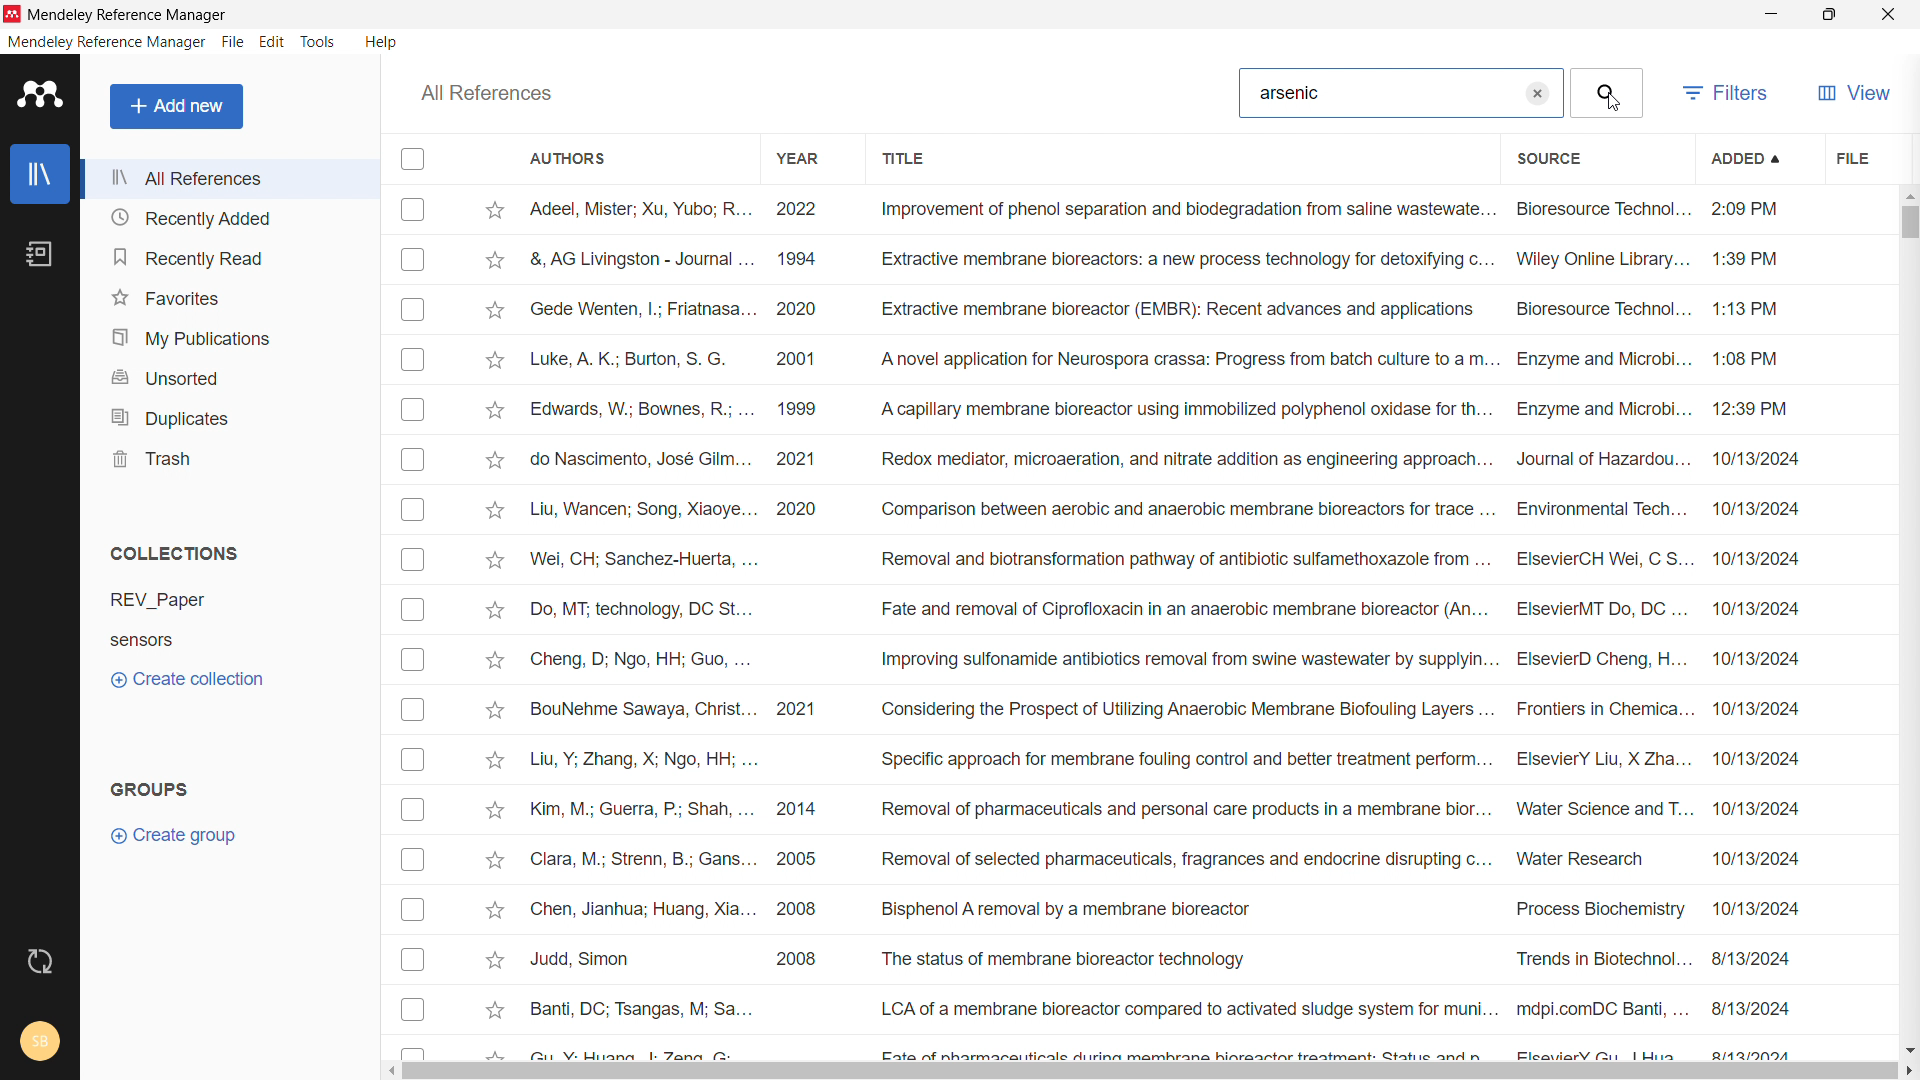  I want to click on file, so click(232, 42).